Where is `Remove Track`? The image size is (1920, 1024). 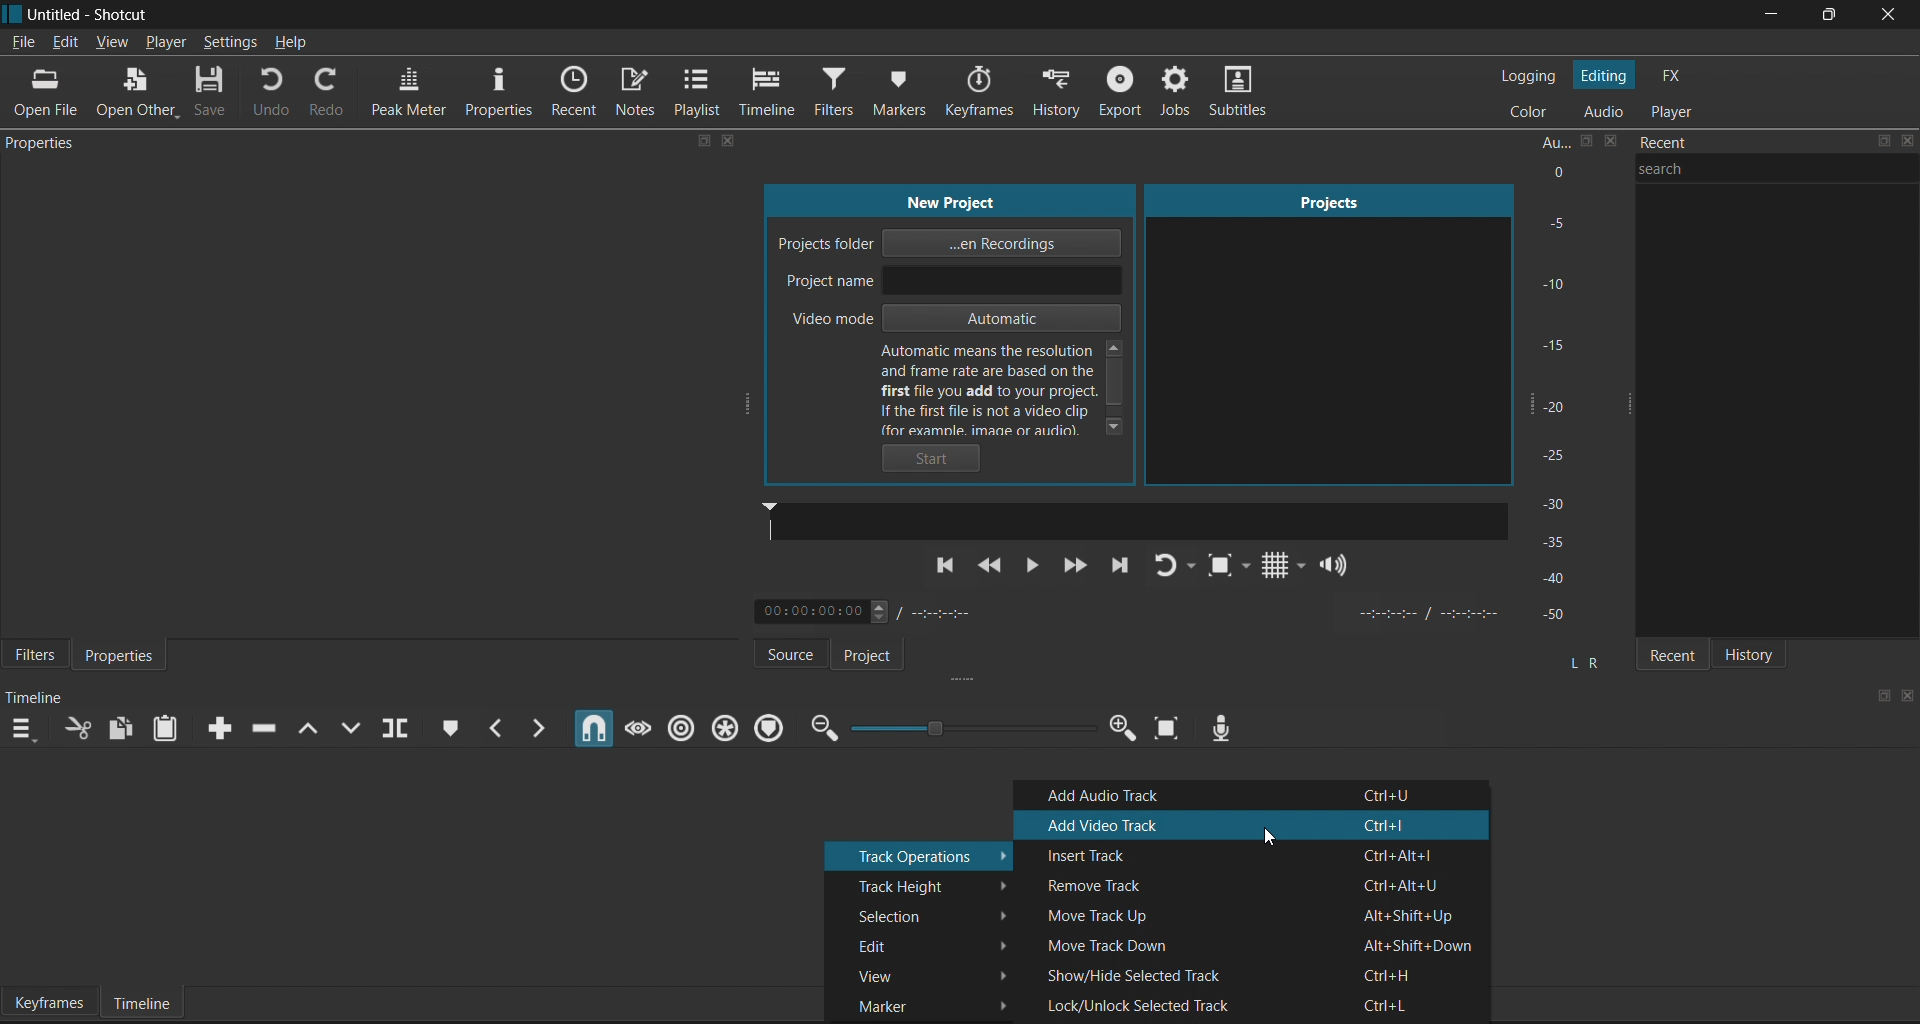
Remove Track is located at coordinates (1248, 884).